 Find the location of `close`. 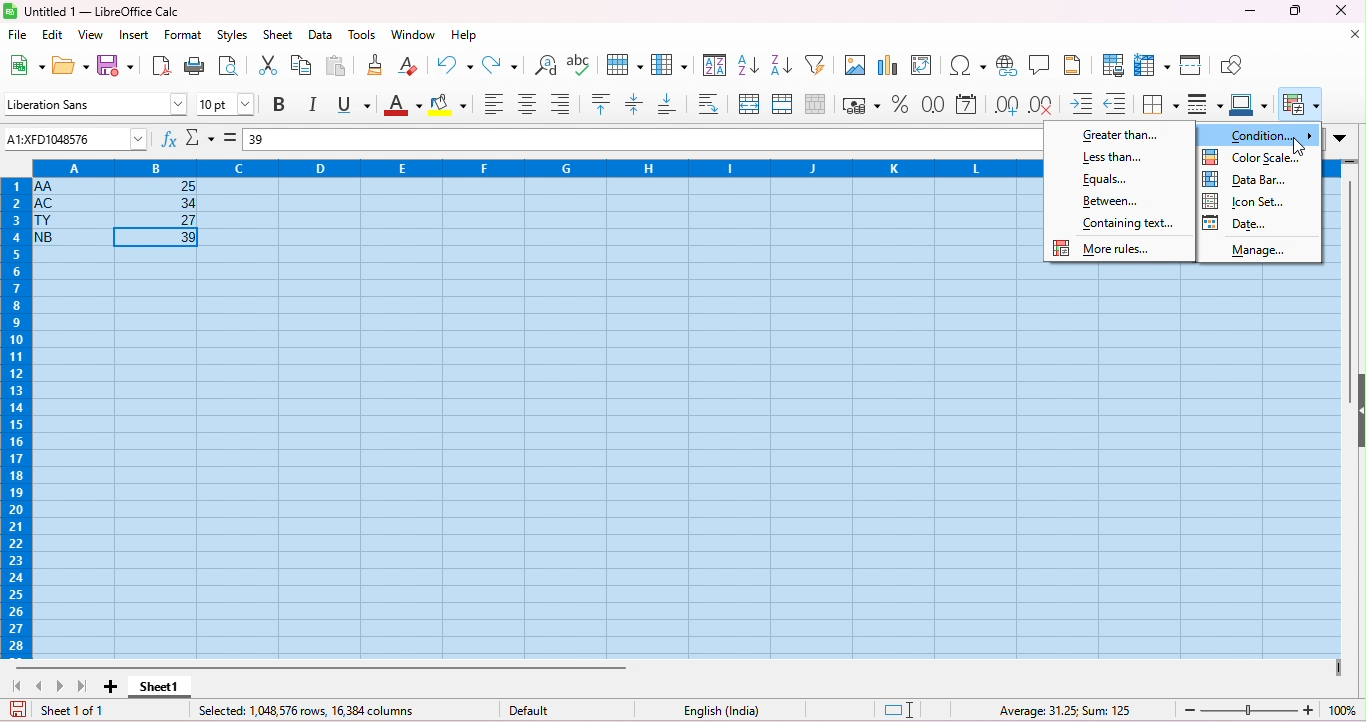

close is located at coordinates (1341, 10).